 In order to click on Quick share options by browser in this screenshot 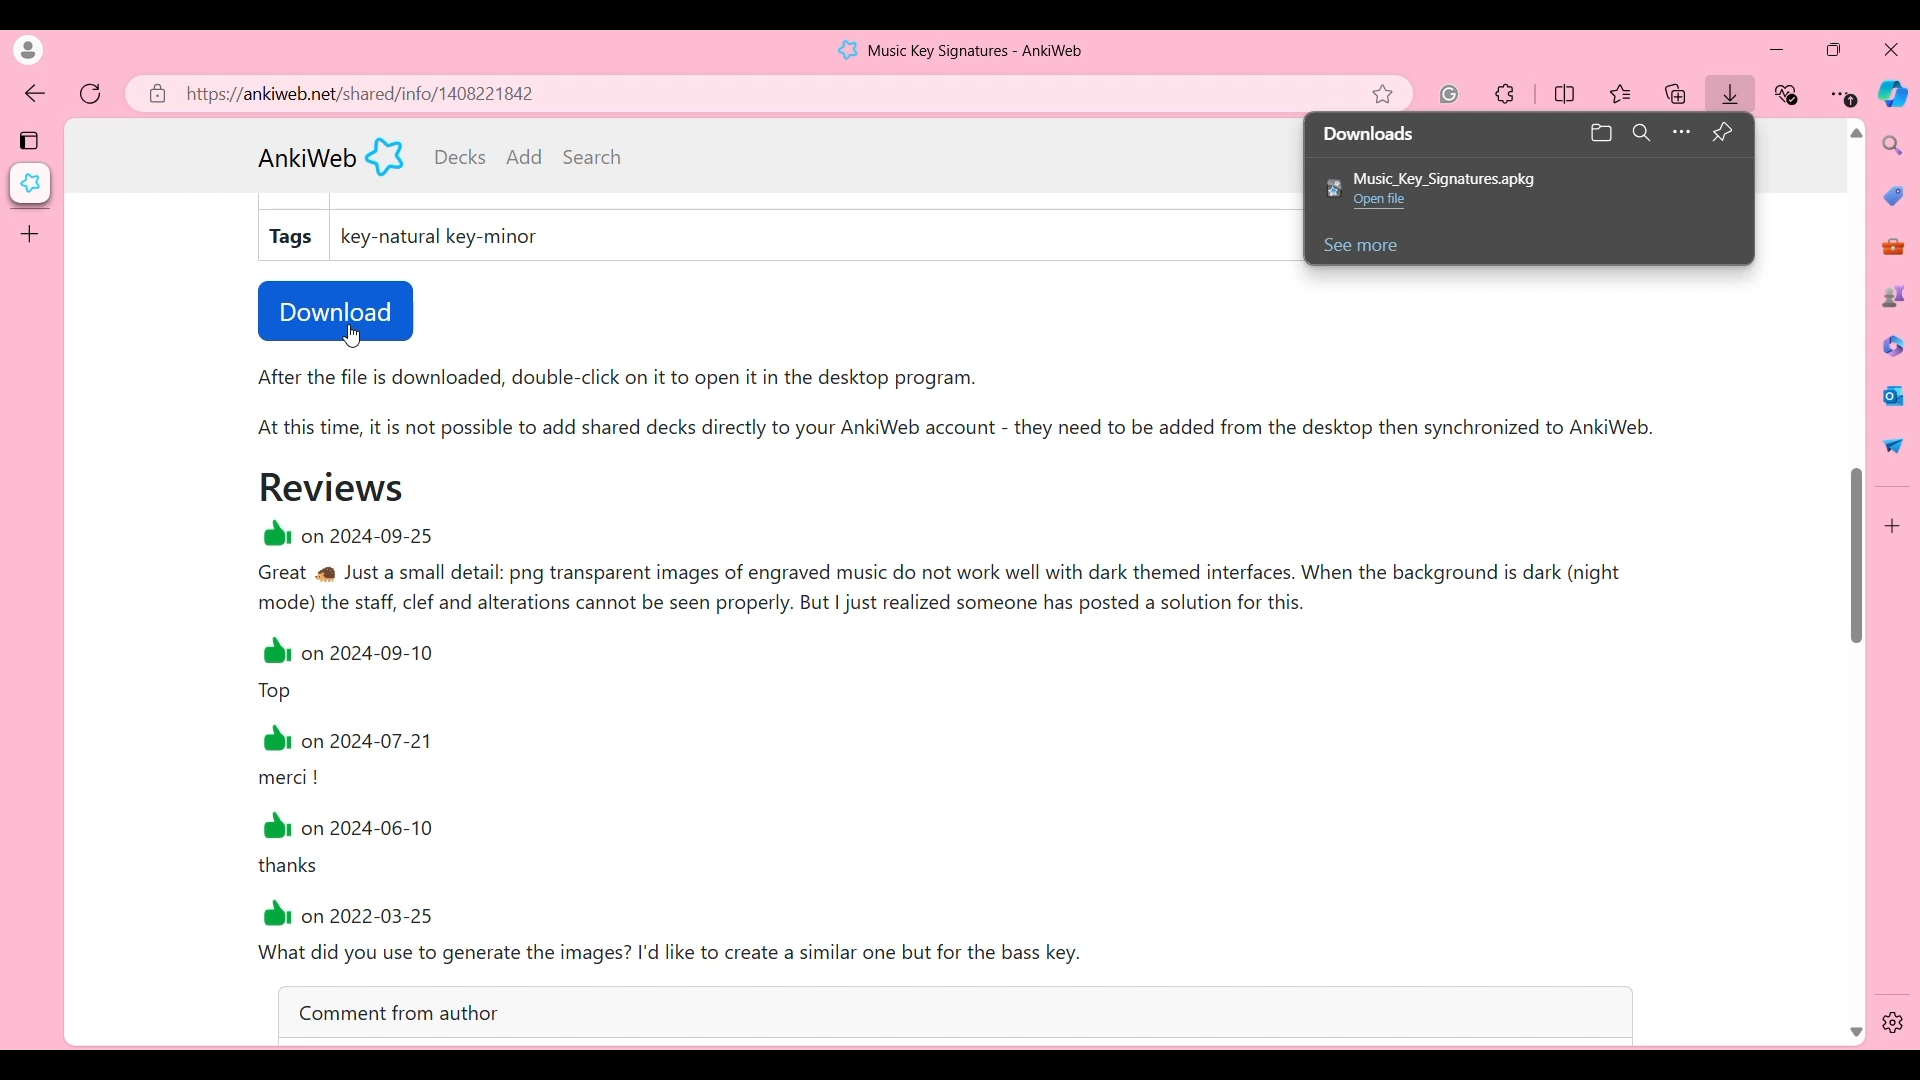, I will do `click(1893, 445)`.